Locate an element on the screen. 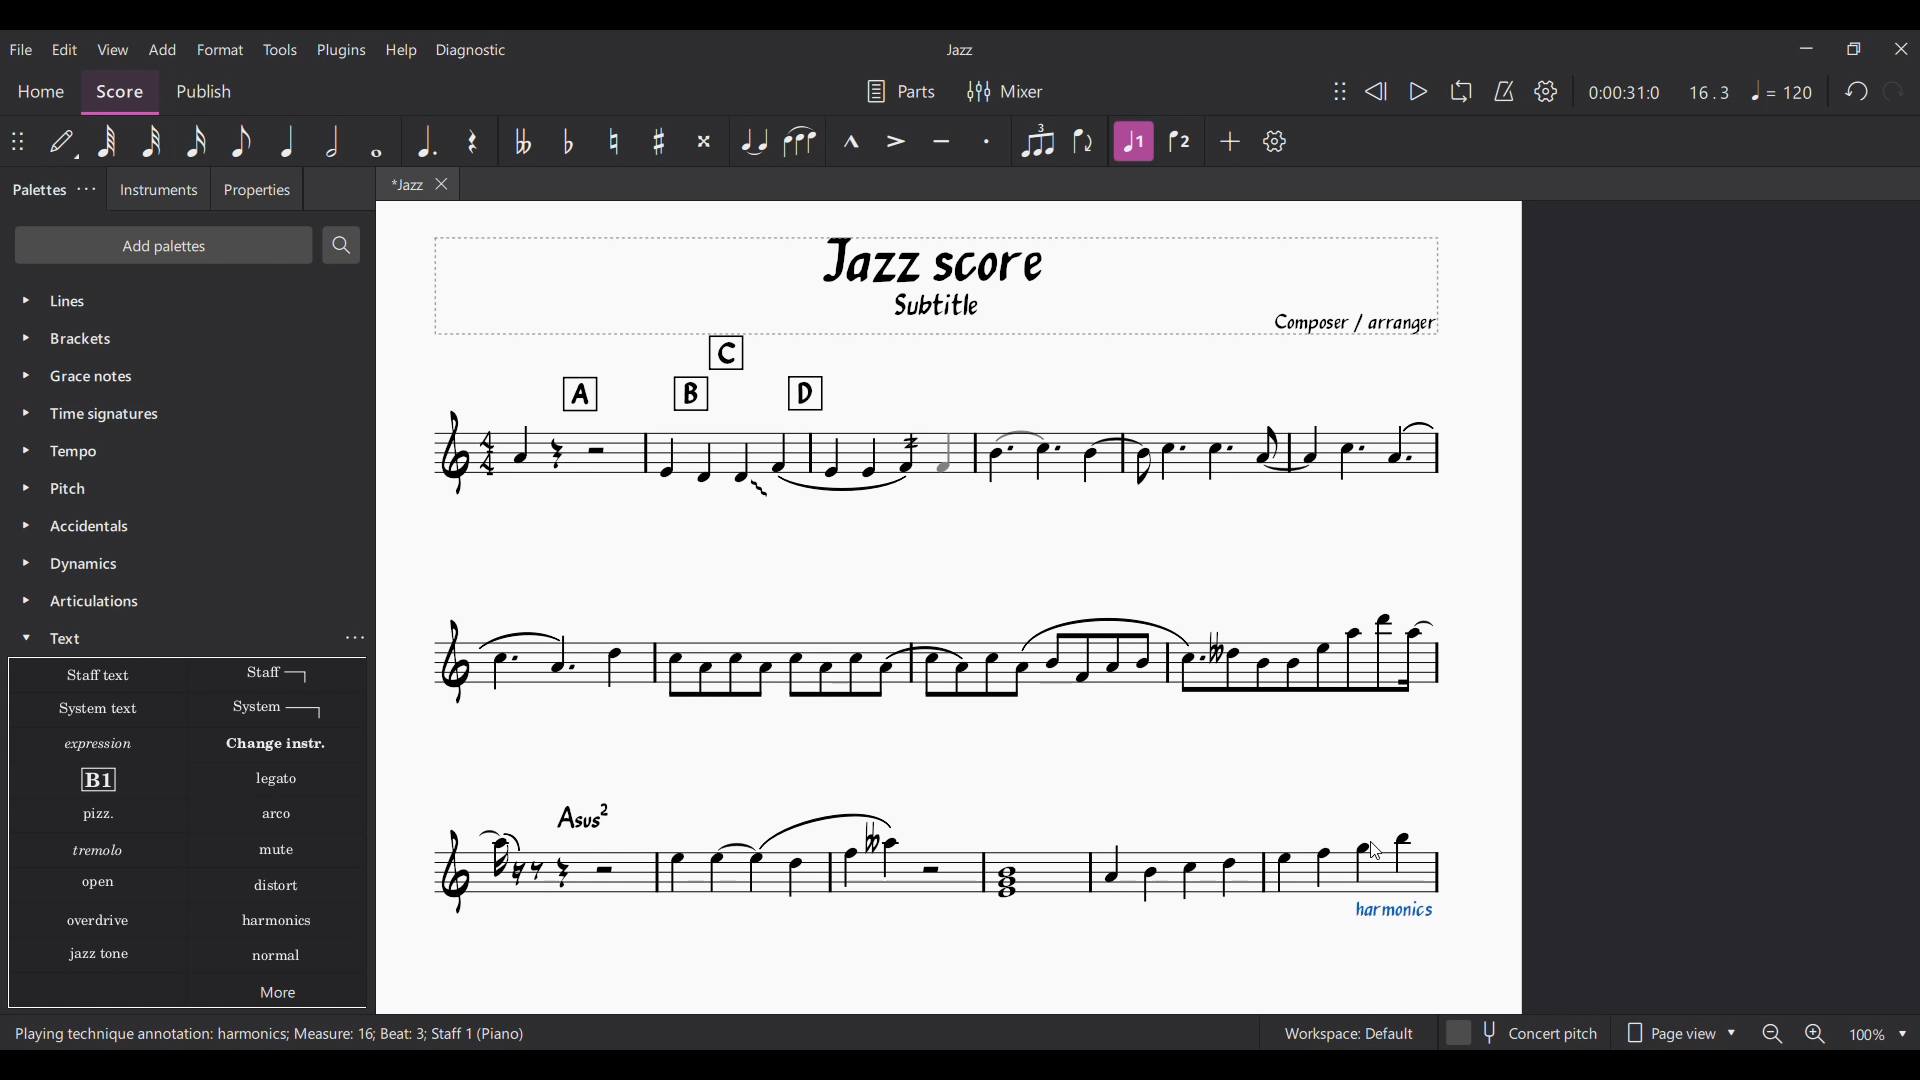 This screenshot has width=1920, height=1080. Add is located at coordinates (1230, 141).